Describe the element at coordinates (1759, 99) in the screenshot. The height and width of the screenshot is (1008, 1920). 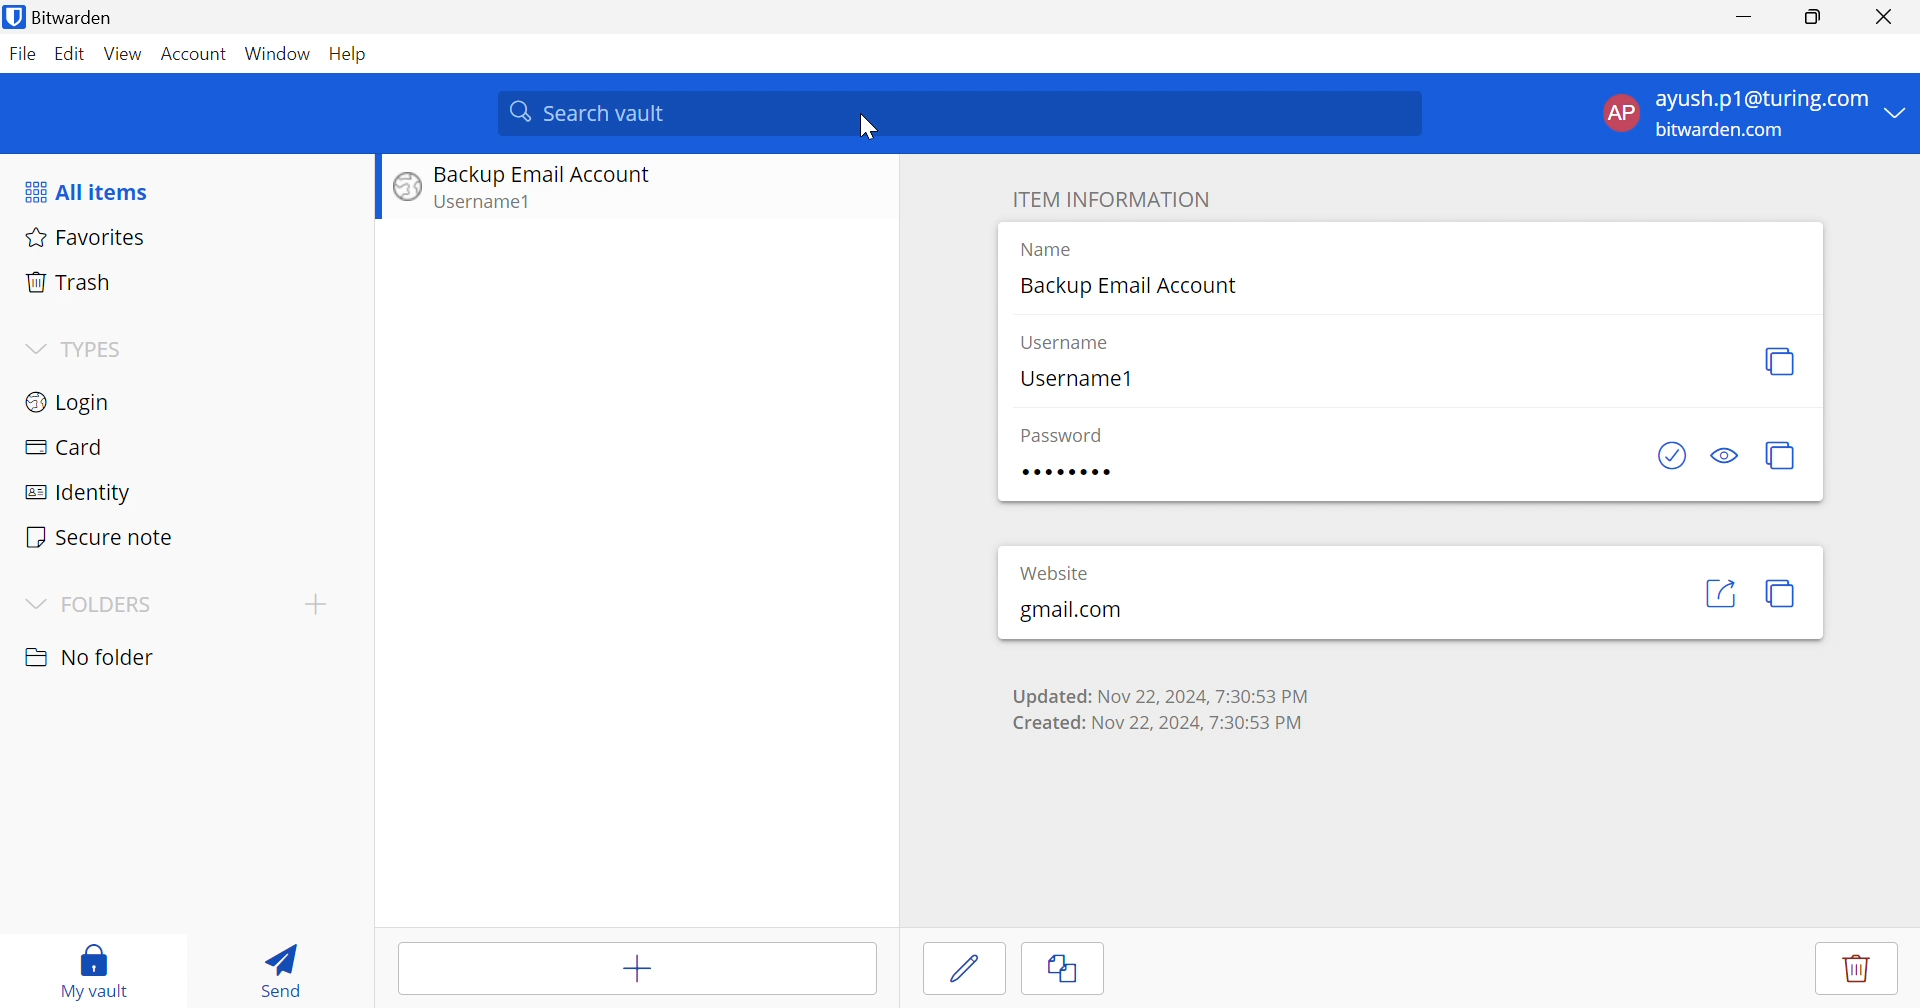
I see `ayush.p1@gmail.com` at that location.